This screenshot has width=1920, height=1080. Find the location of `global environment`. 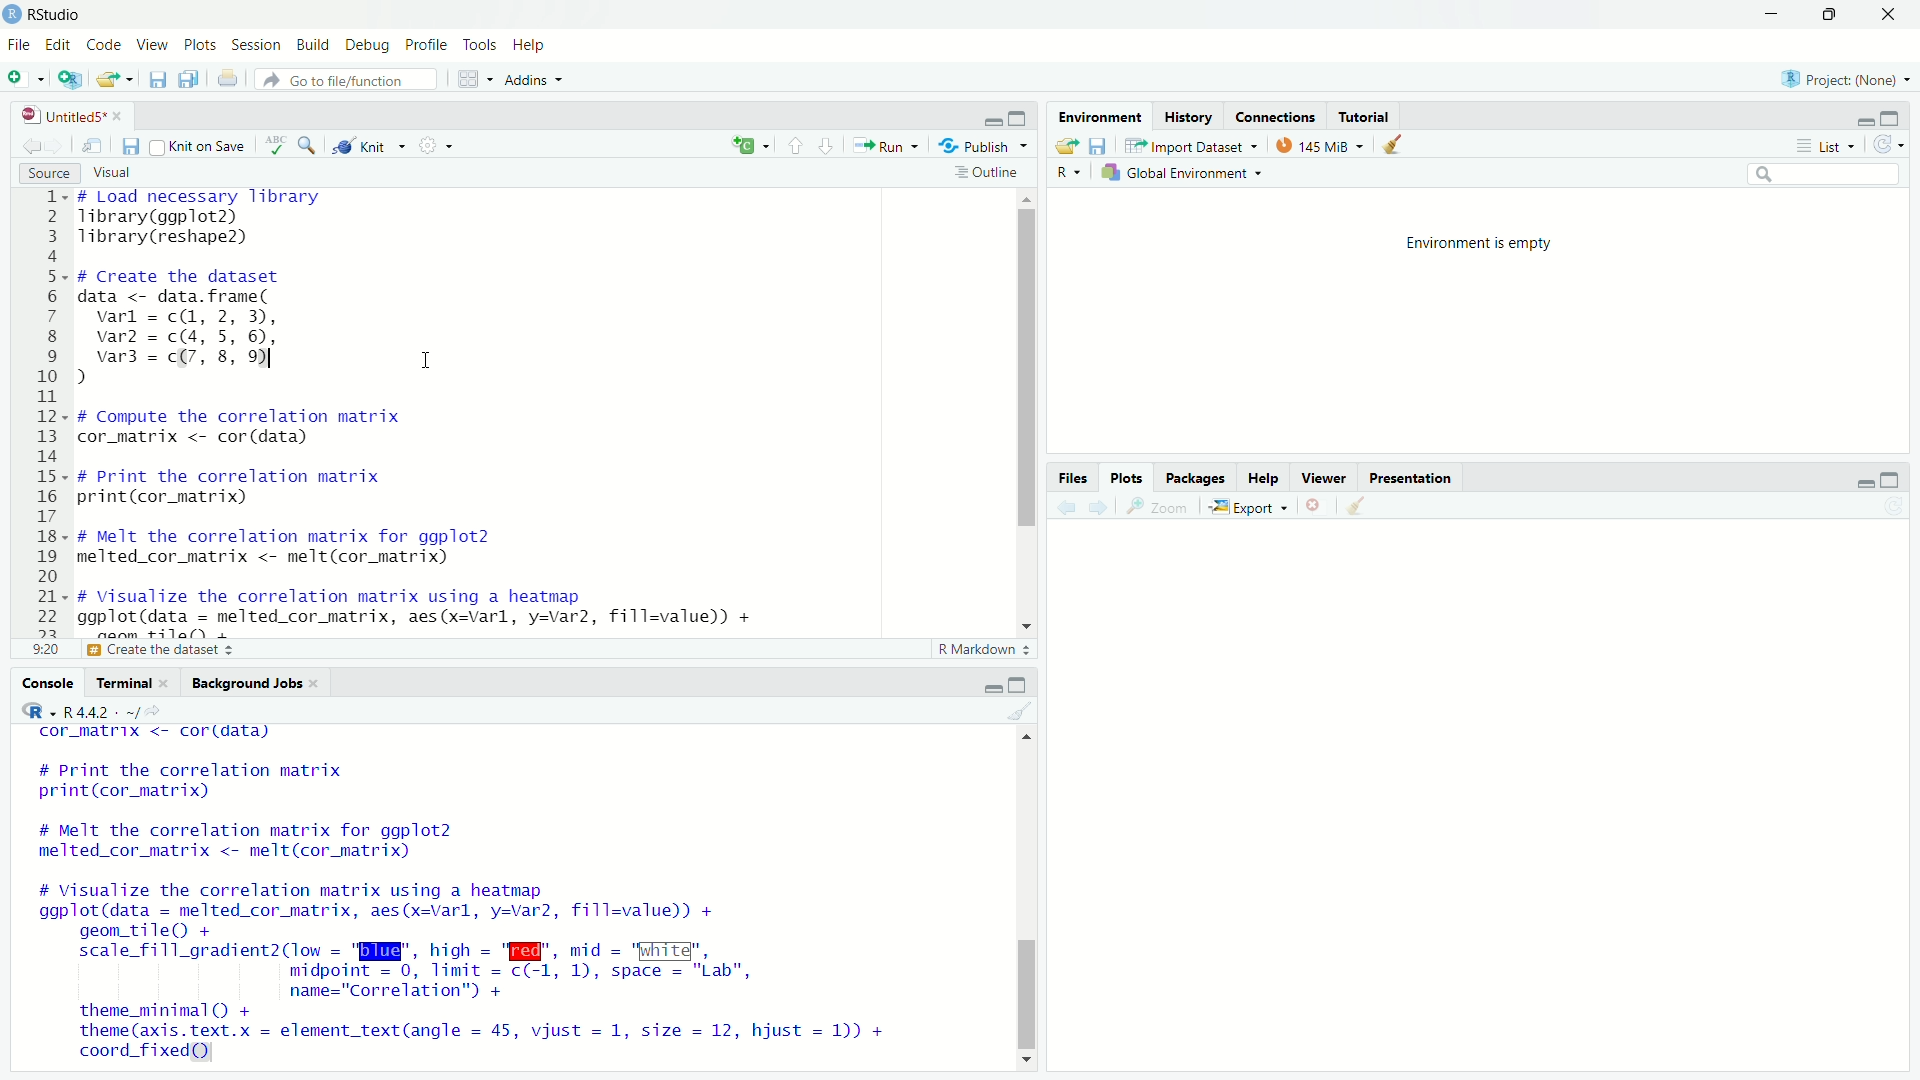

global environment is located at coordinates (1182, 174).